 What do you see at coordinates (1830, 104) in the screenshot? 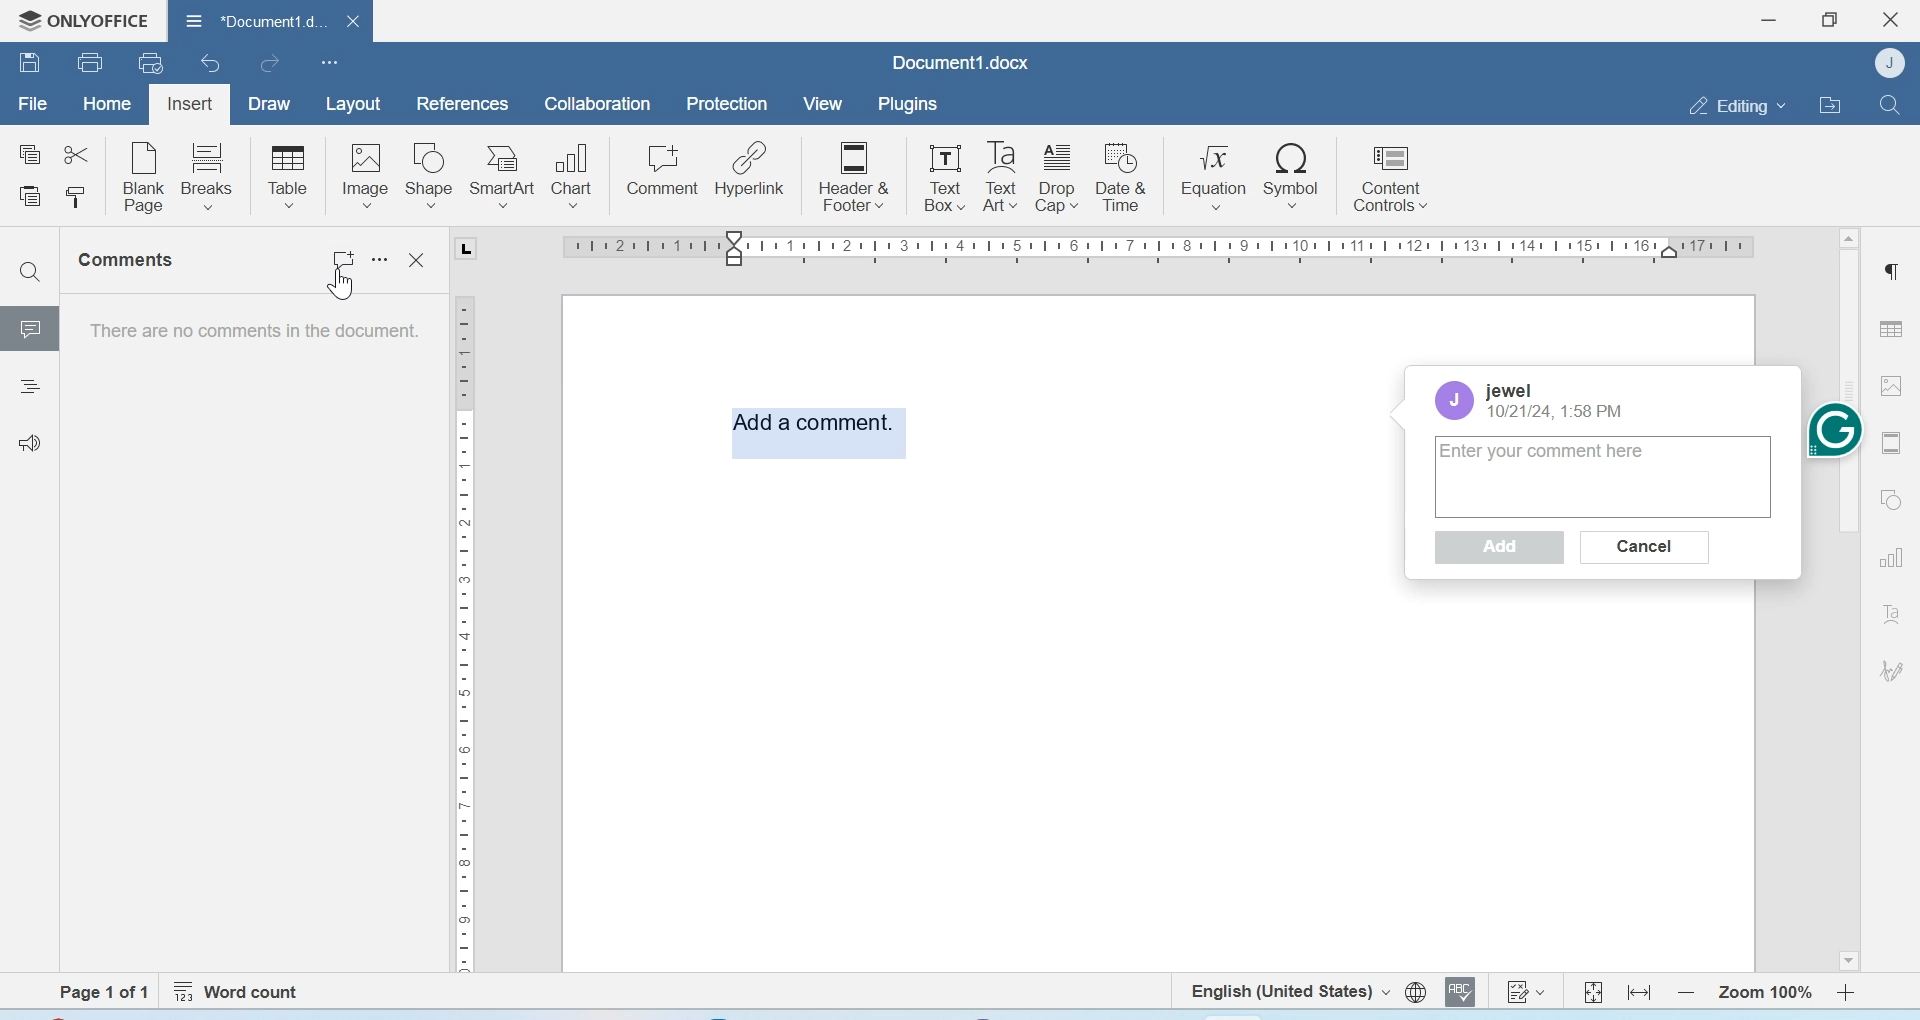
I see `Open file location` at bounding box center [1830, 104].